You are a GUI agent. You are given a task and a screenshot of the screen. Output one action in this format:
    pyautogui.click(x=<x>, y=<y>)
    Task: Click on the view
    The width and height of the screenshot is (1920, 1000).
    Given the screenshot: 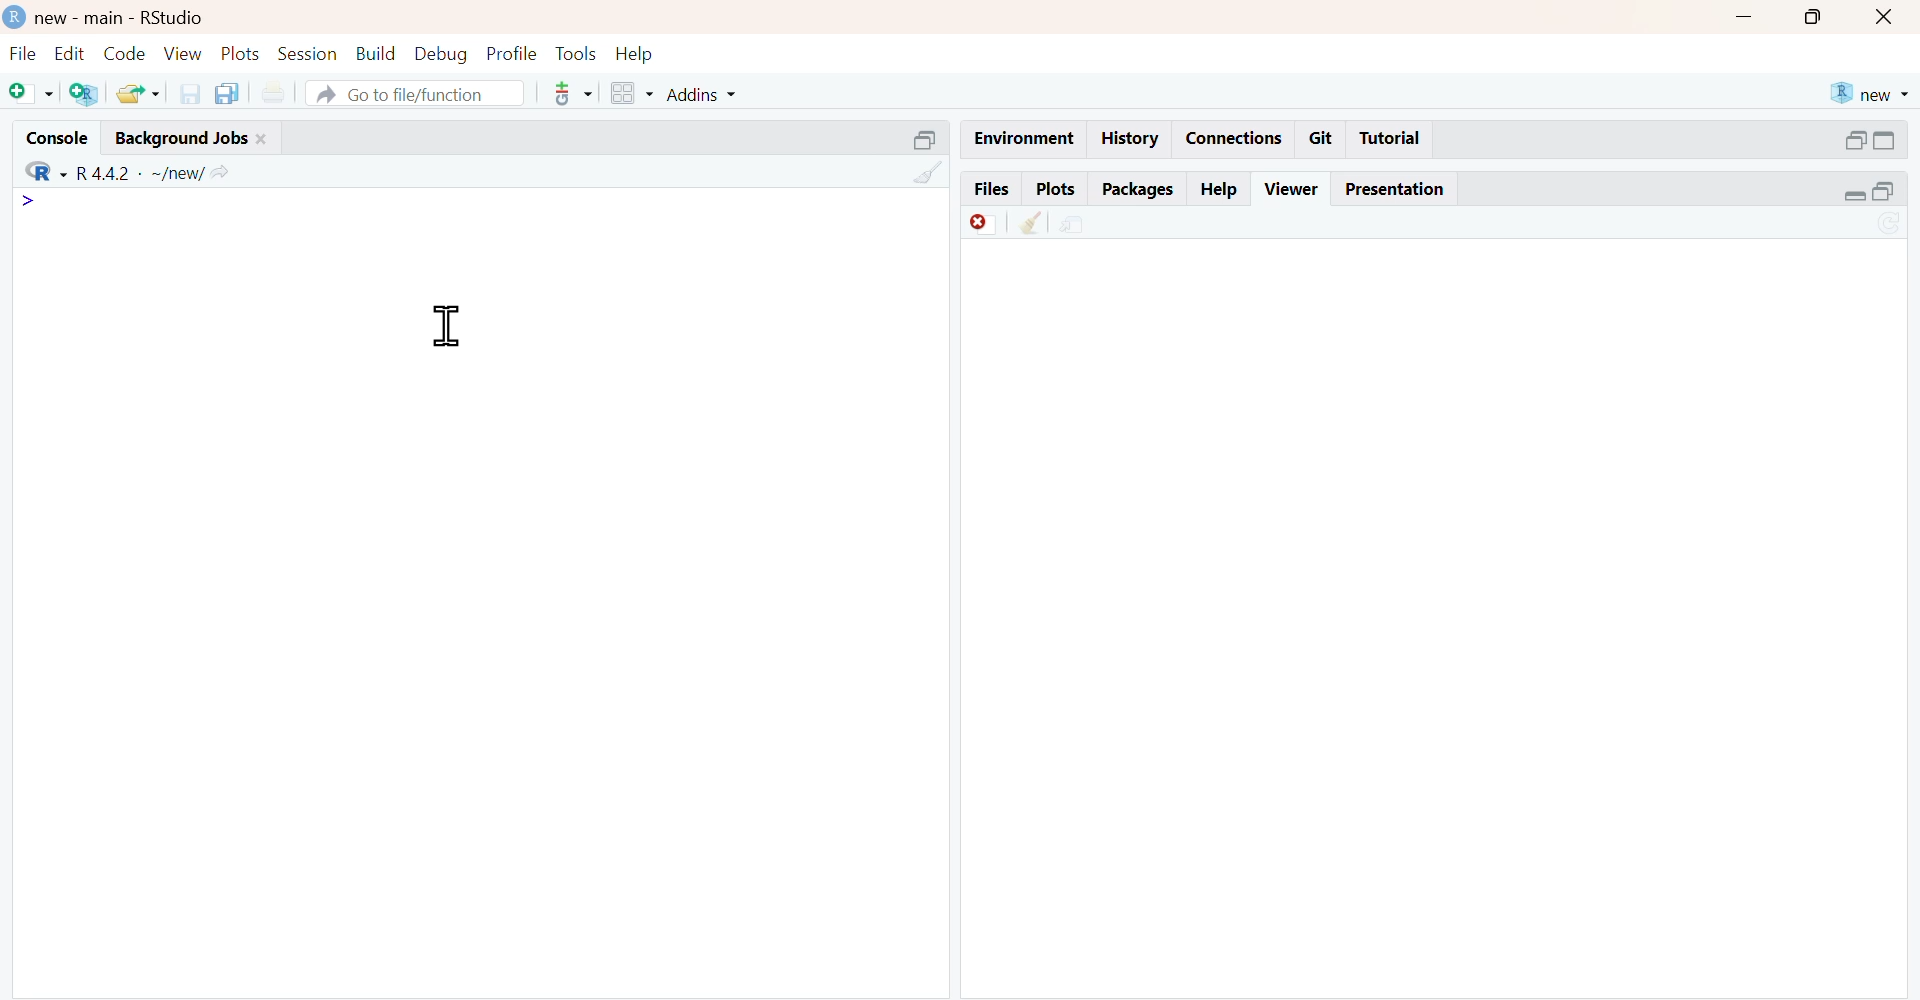 What is the action you would take?
    pyautogui.click(x=184, y=53)
    